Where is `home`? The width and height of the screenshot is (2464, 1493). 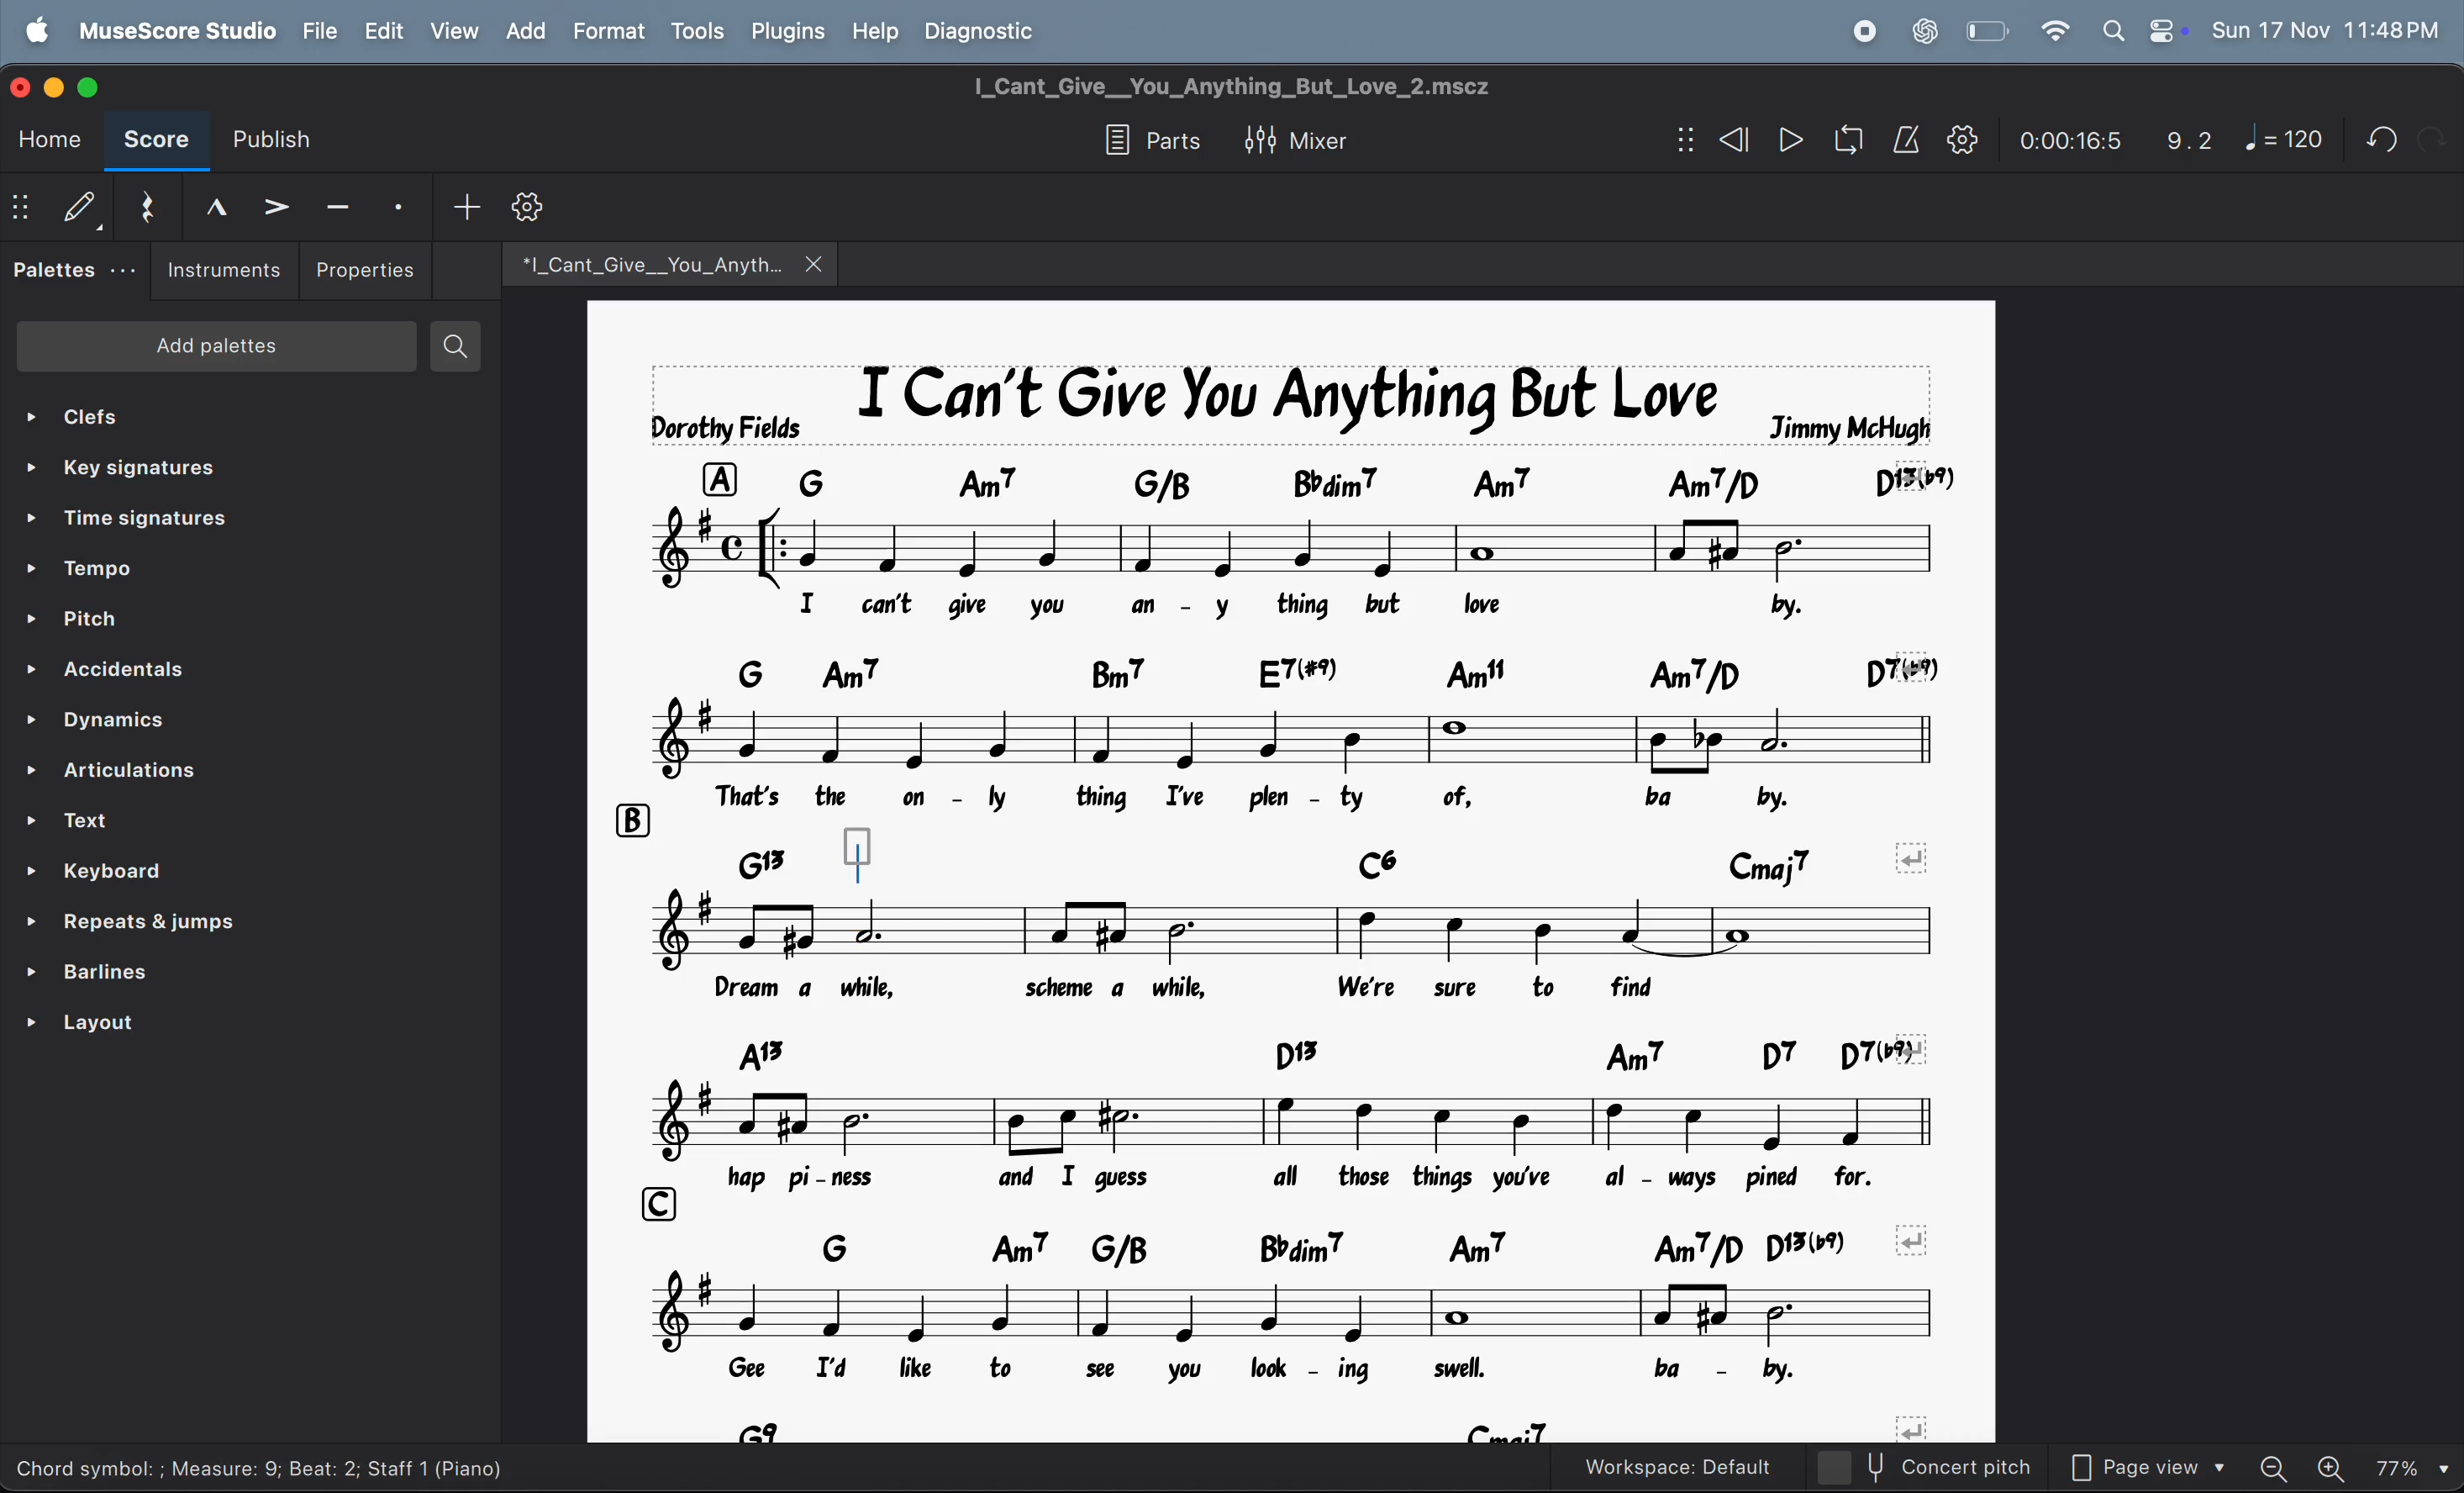 home is located at coordinates (47, 141).